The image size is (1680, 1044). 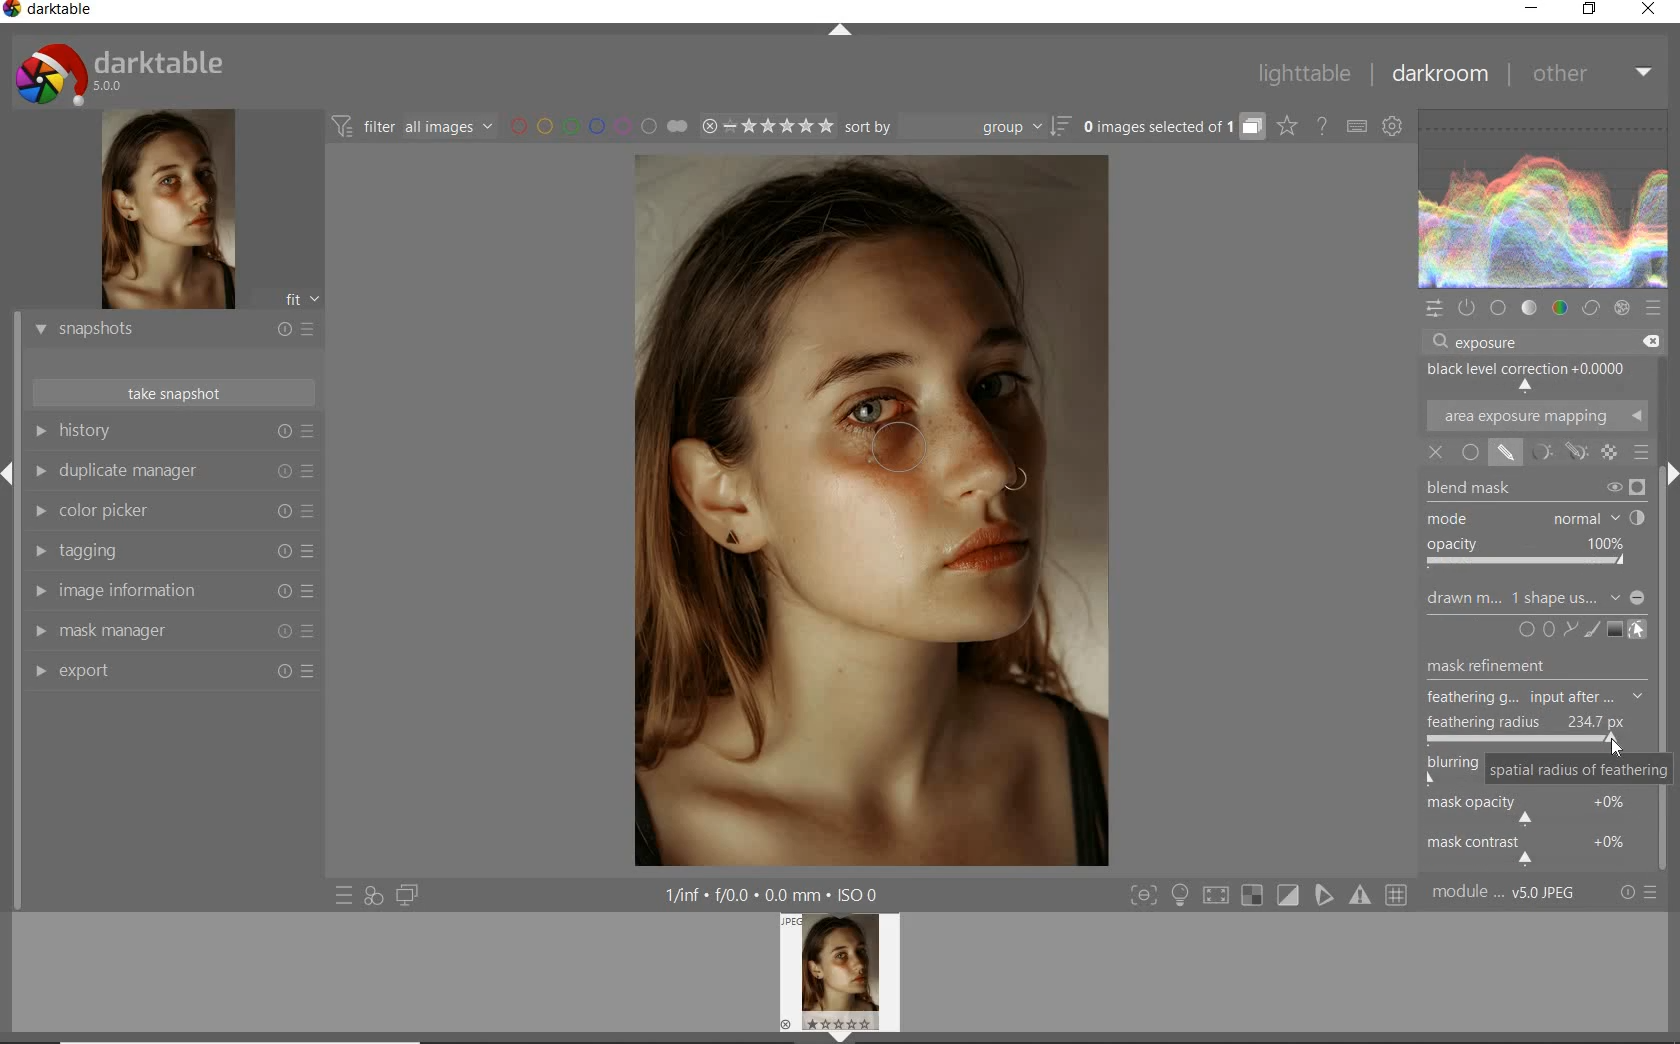 What do you see at coordinates (958, 126) in the screenshot?
I see `sort` at bounding box center [958, 126].